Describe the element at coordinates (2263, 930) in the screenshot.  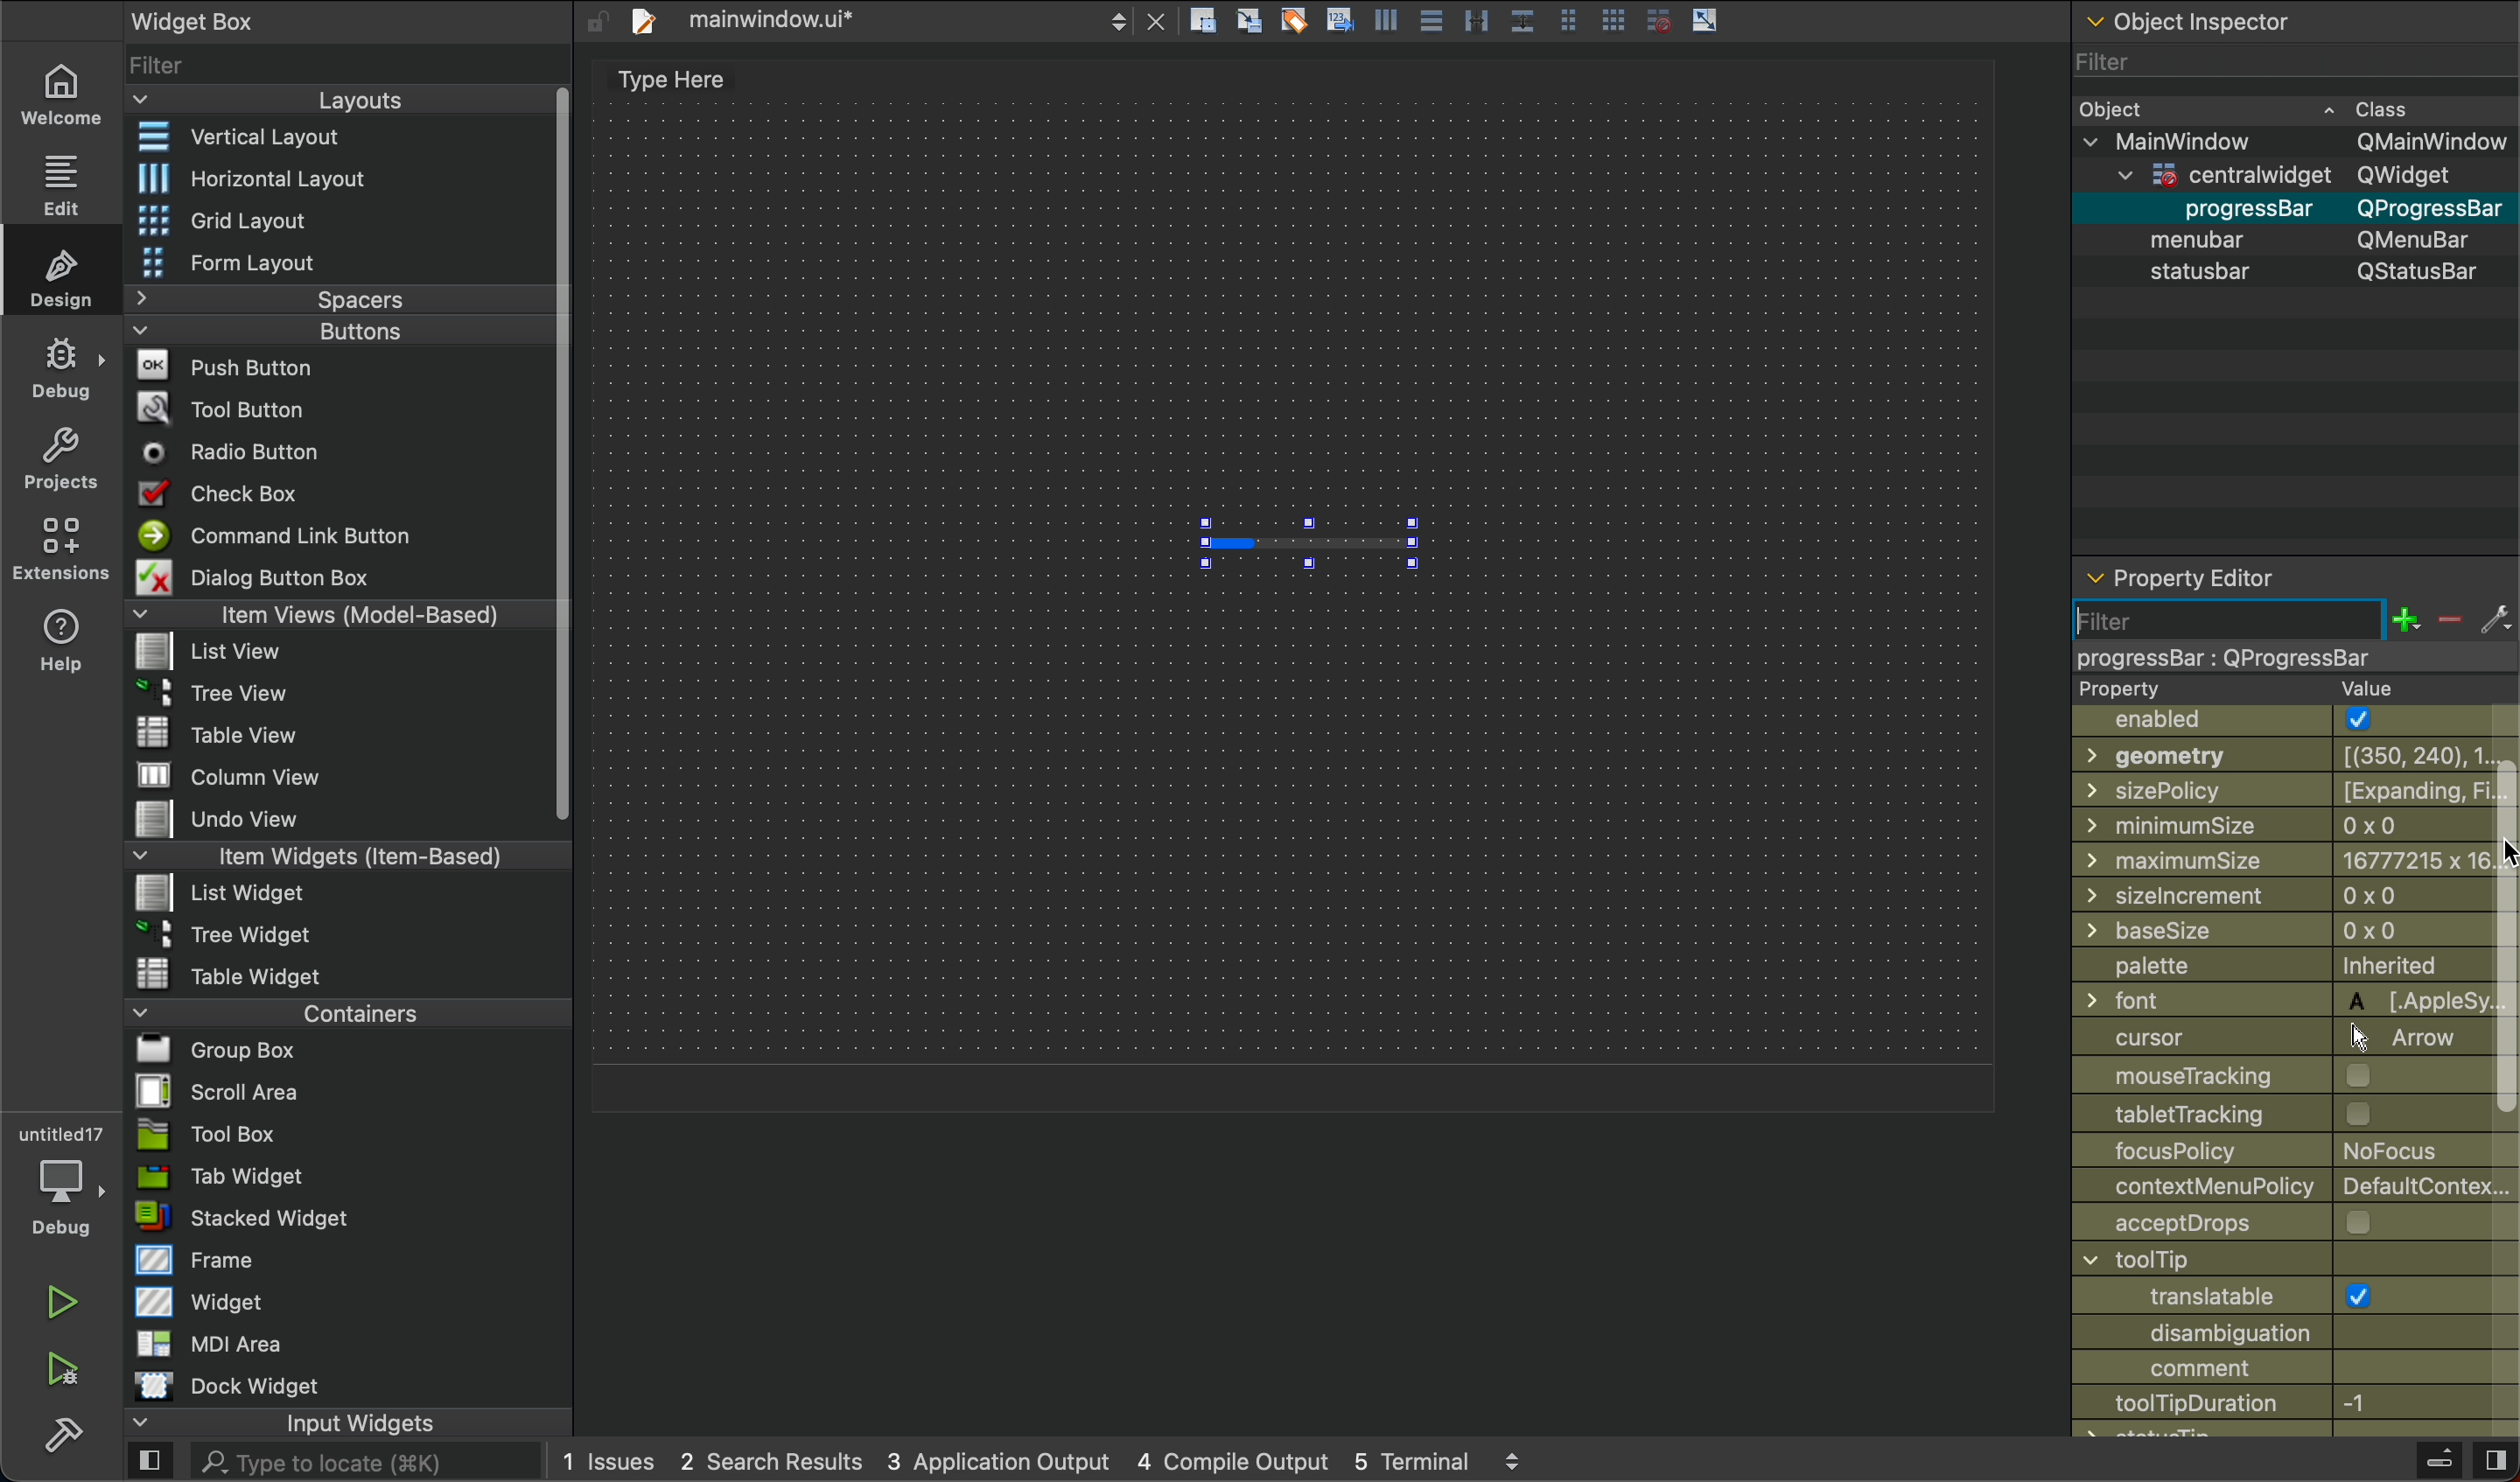
I see `base size` at that location.